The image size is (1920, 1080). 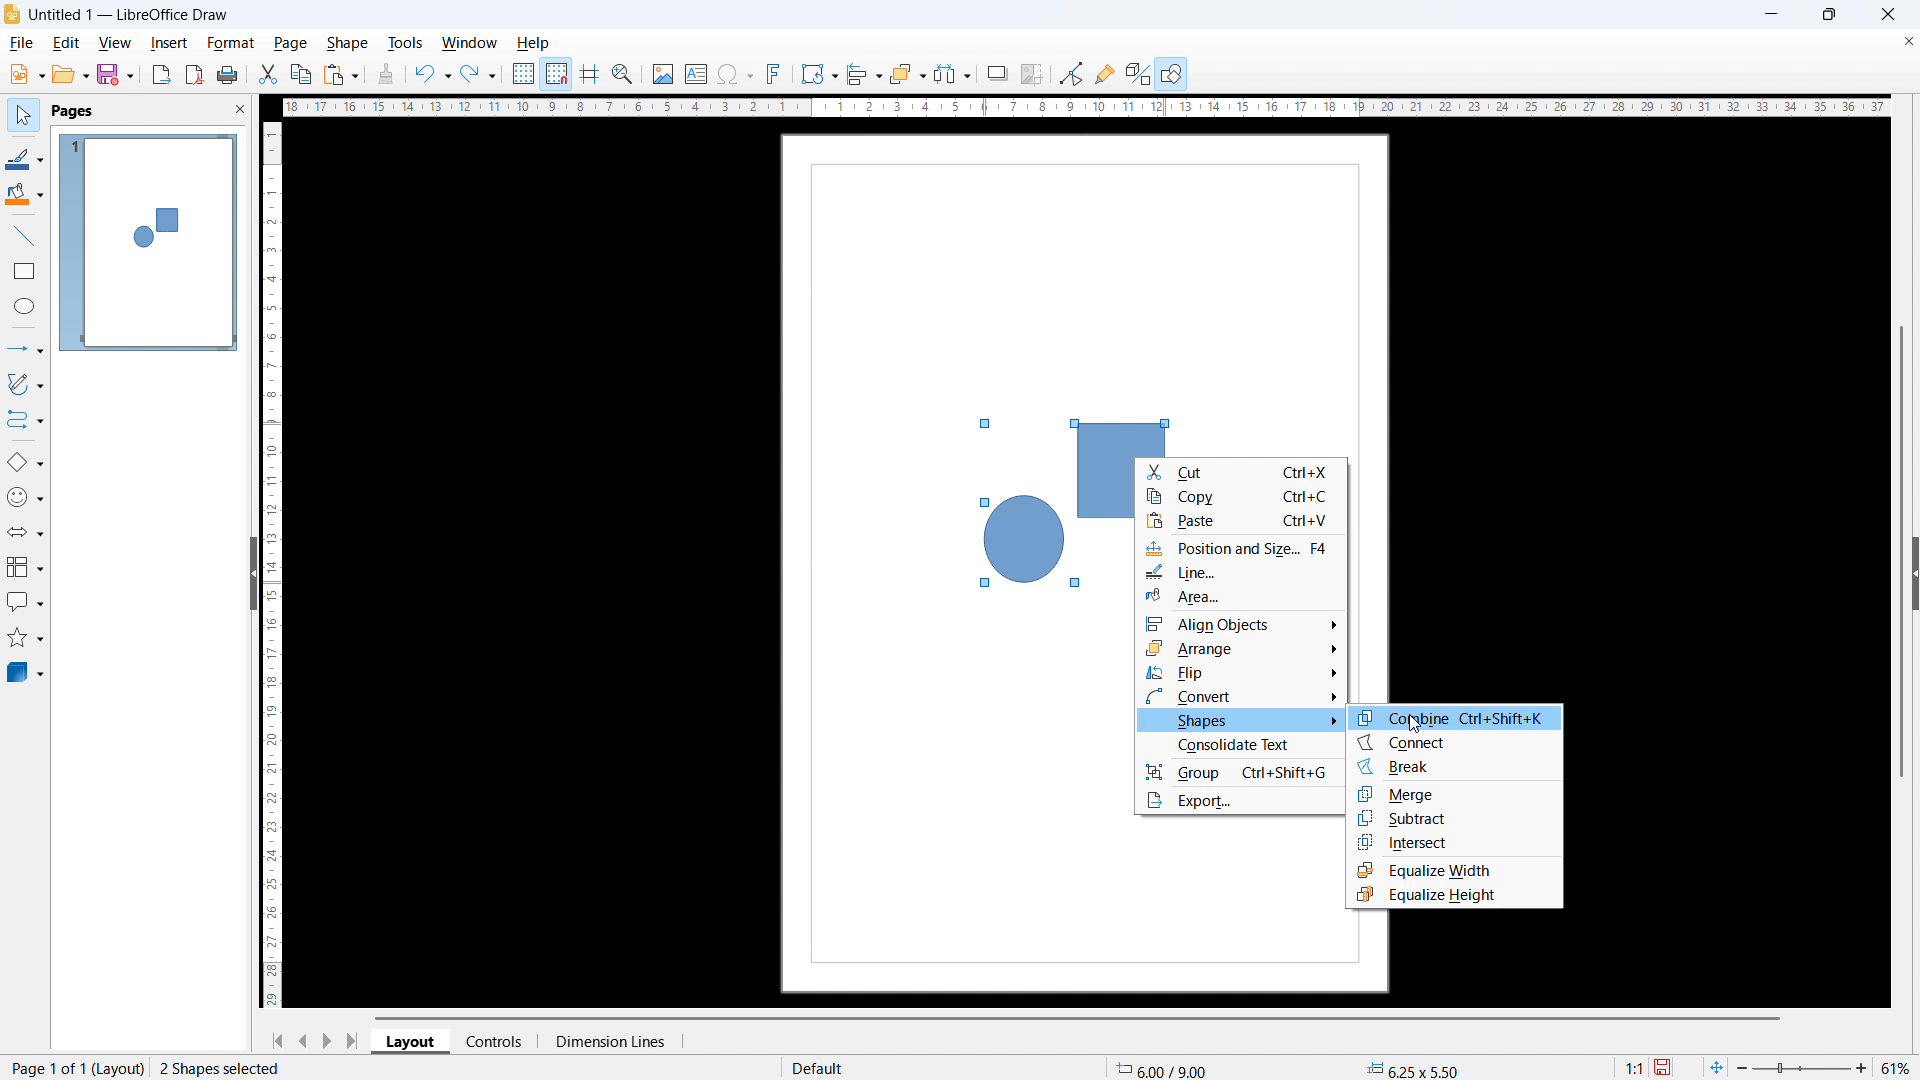 What do you see at coordinates (1240, 772) in the screenshot?
I see `group` at bounding box center [1240, 772].